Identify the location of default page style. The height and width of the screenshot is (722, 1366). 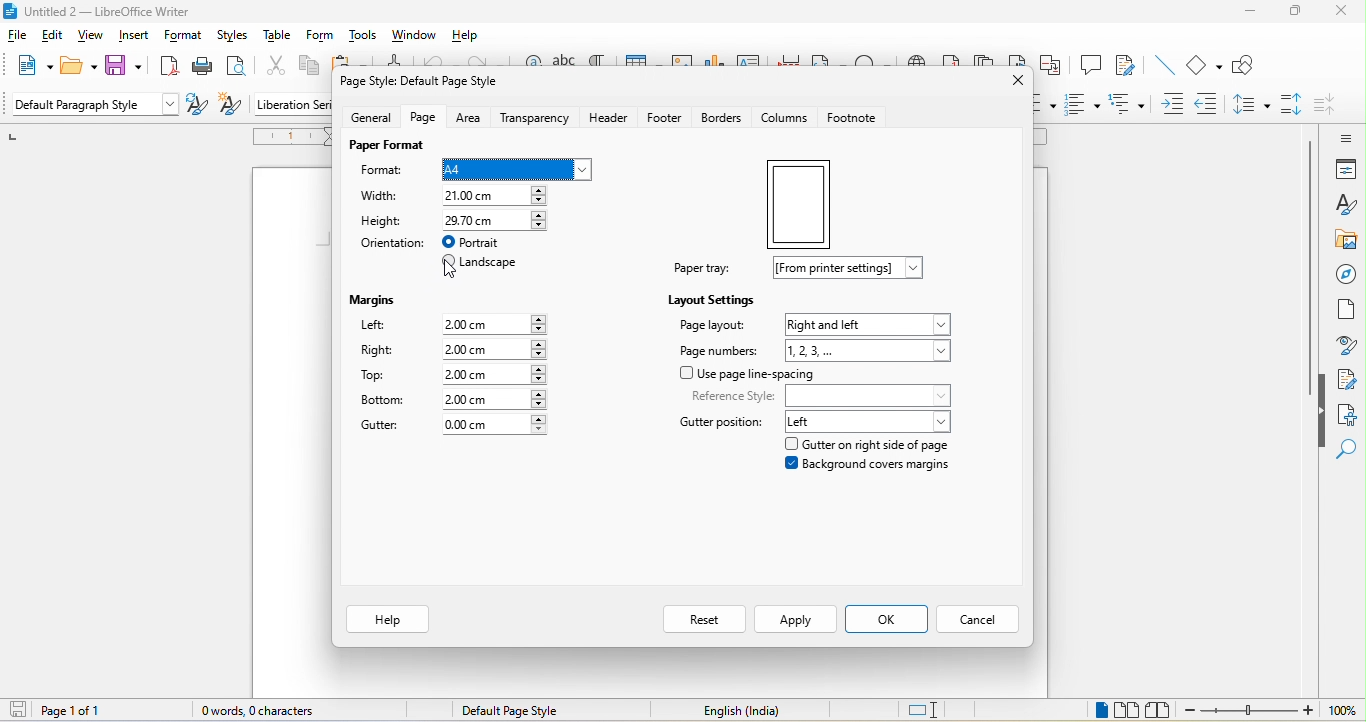
(522, 711).